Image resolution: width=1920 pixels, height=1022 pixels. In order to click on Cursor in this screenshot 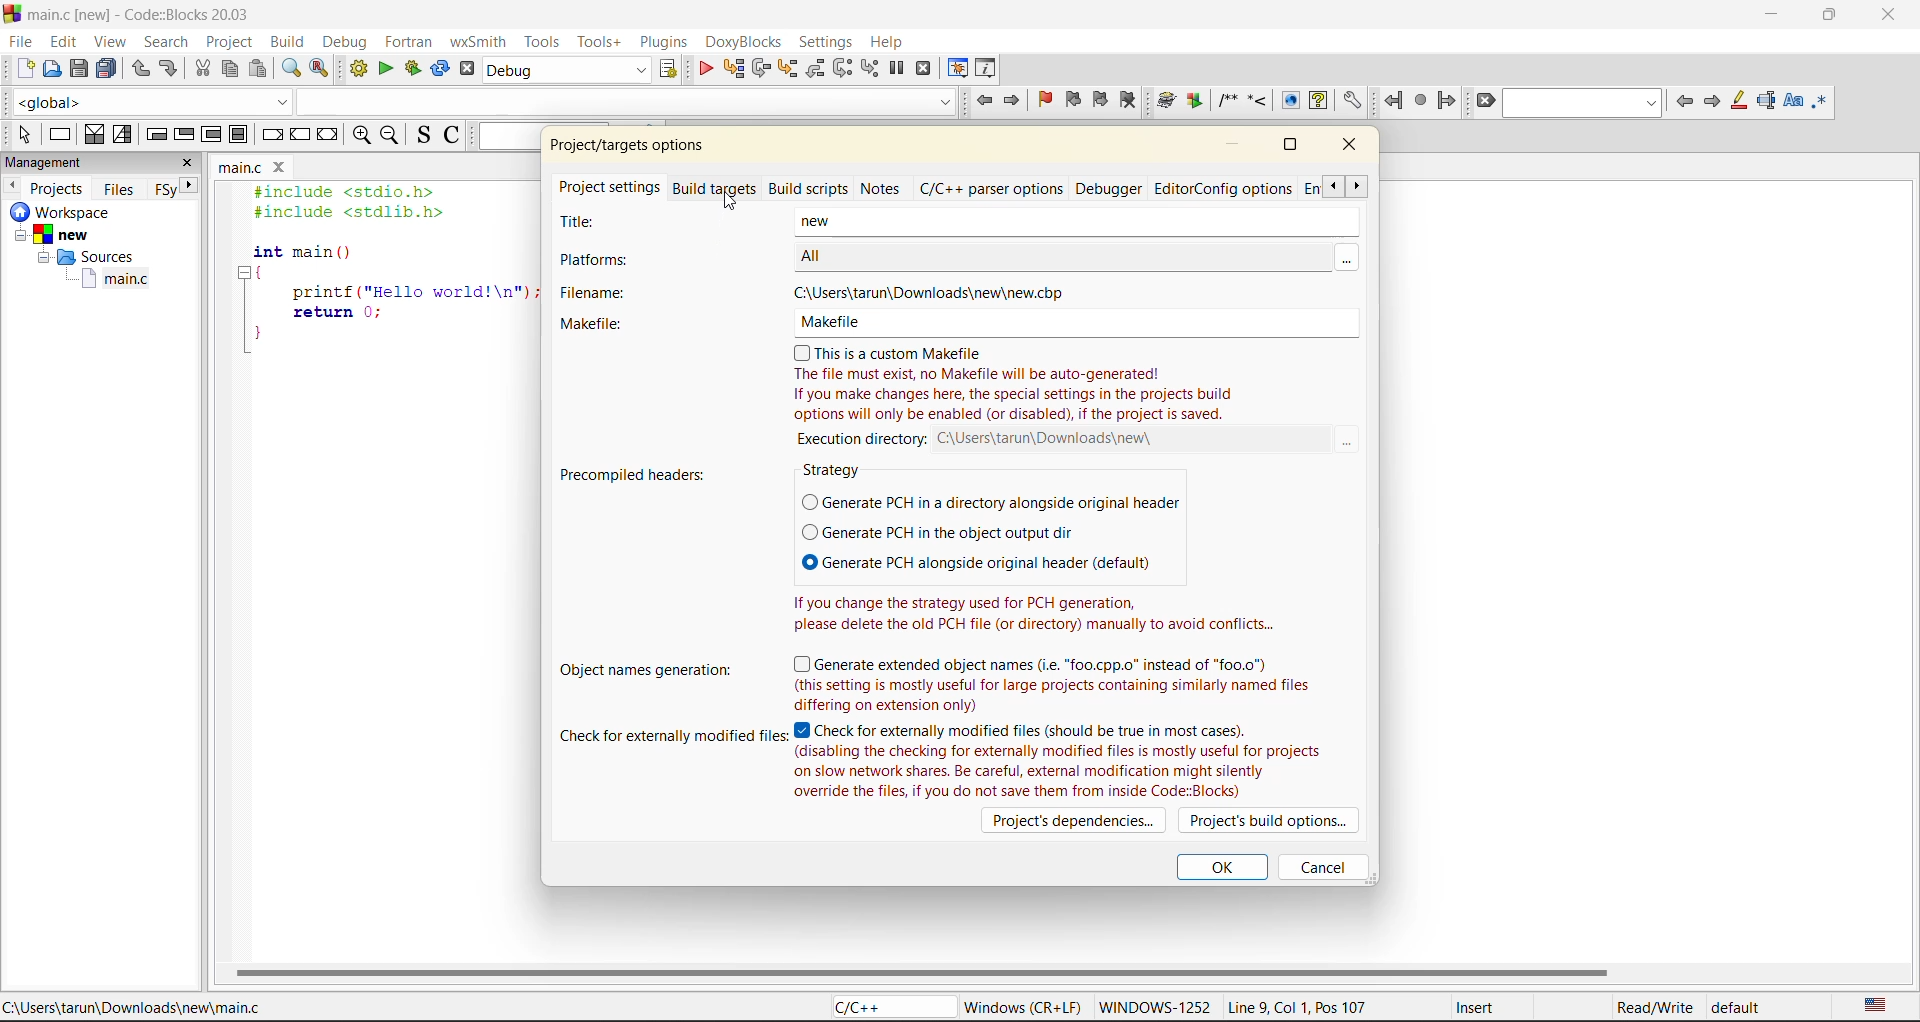, I will do `click(730, 208)`.